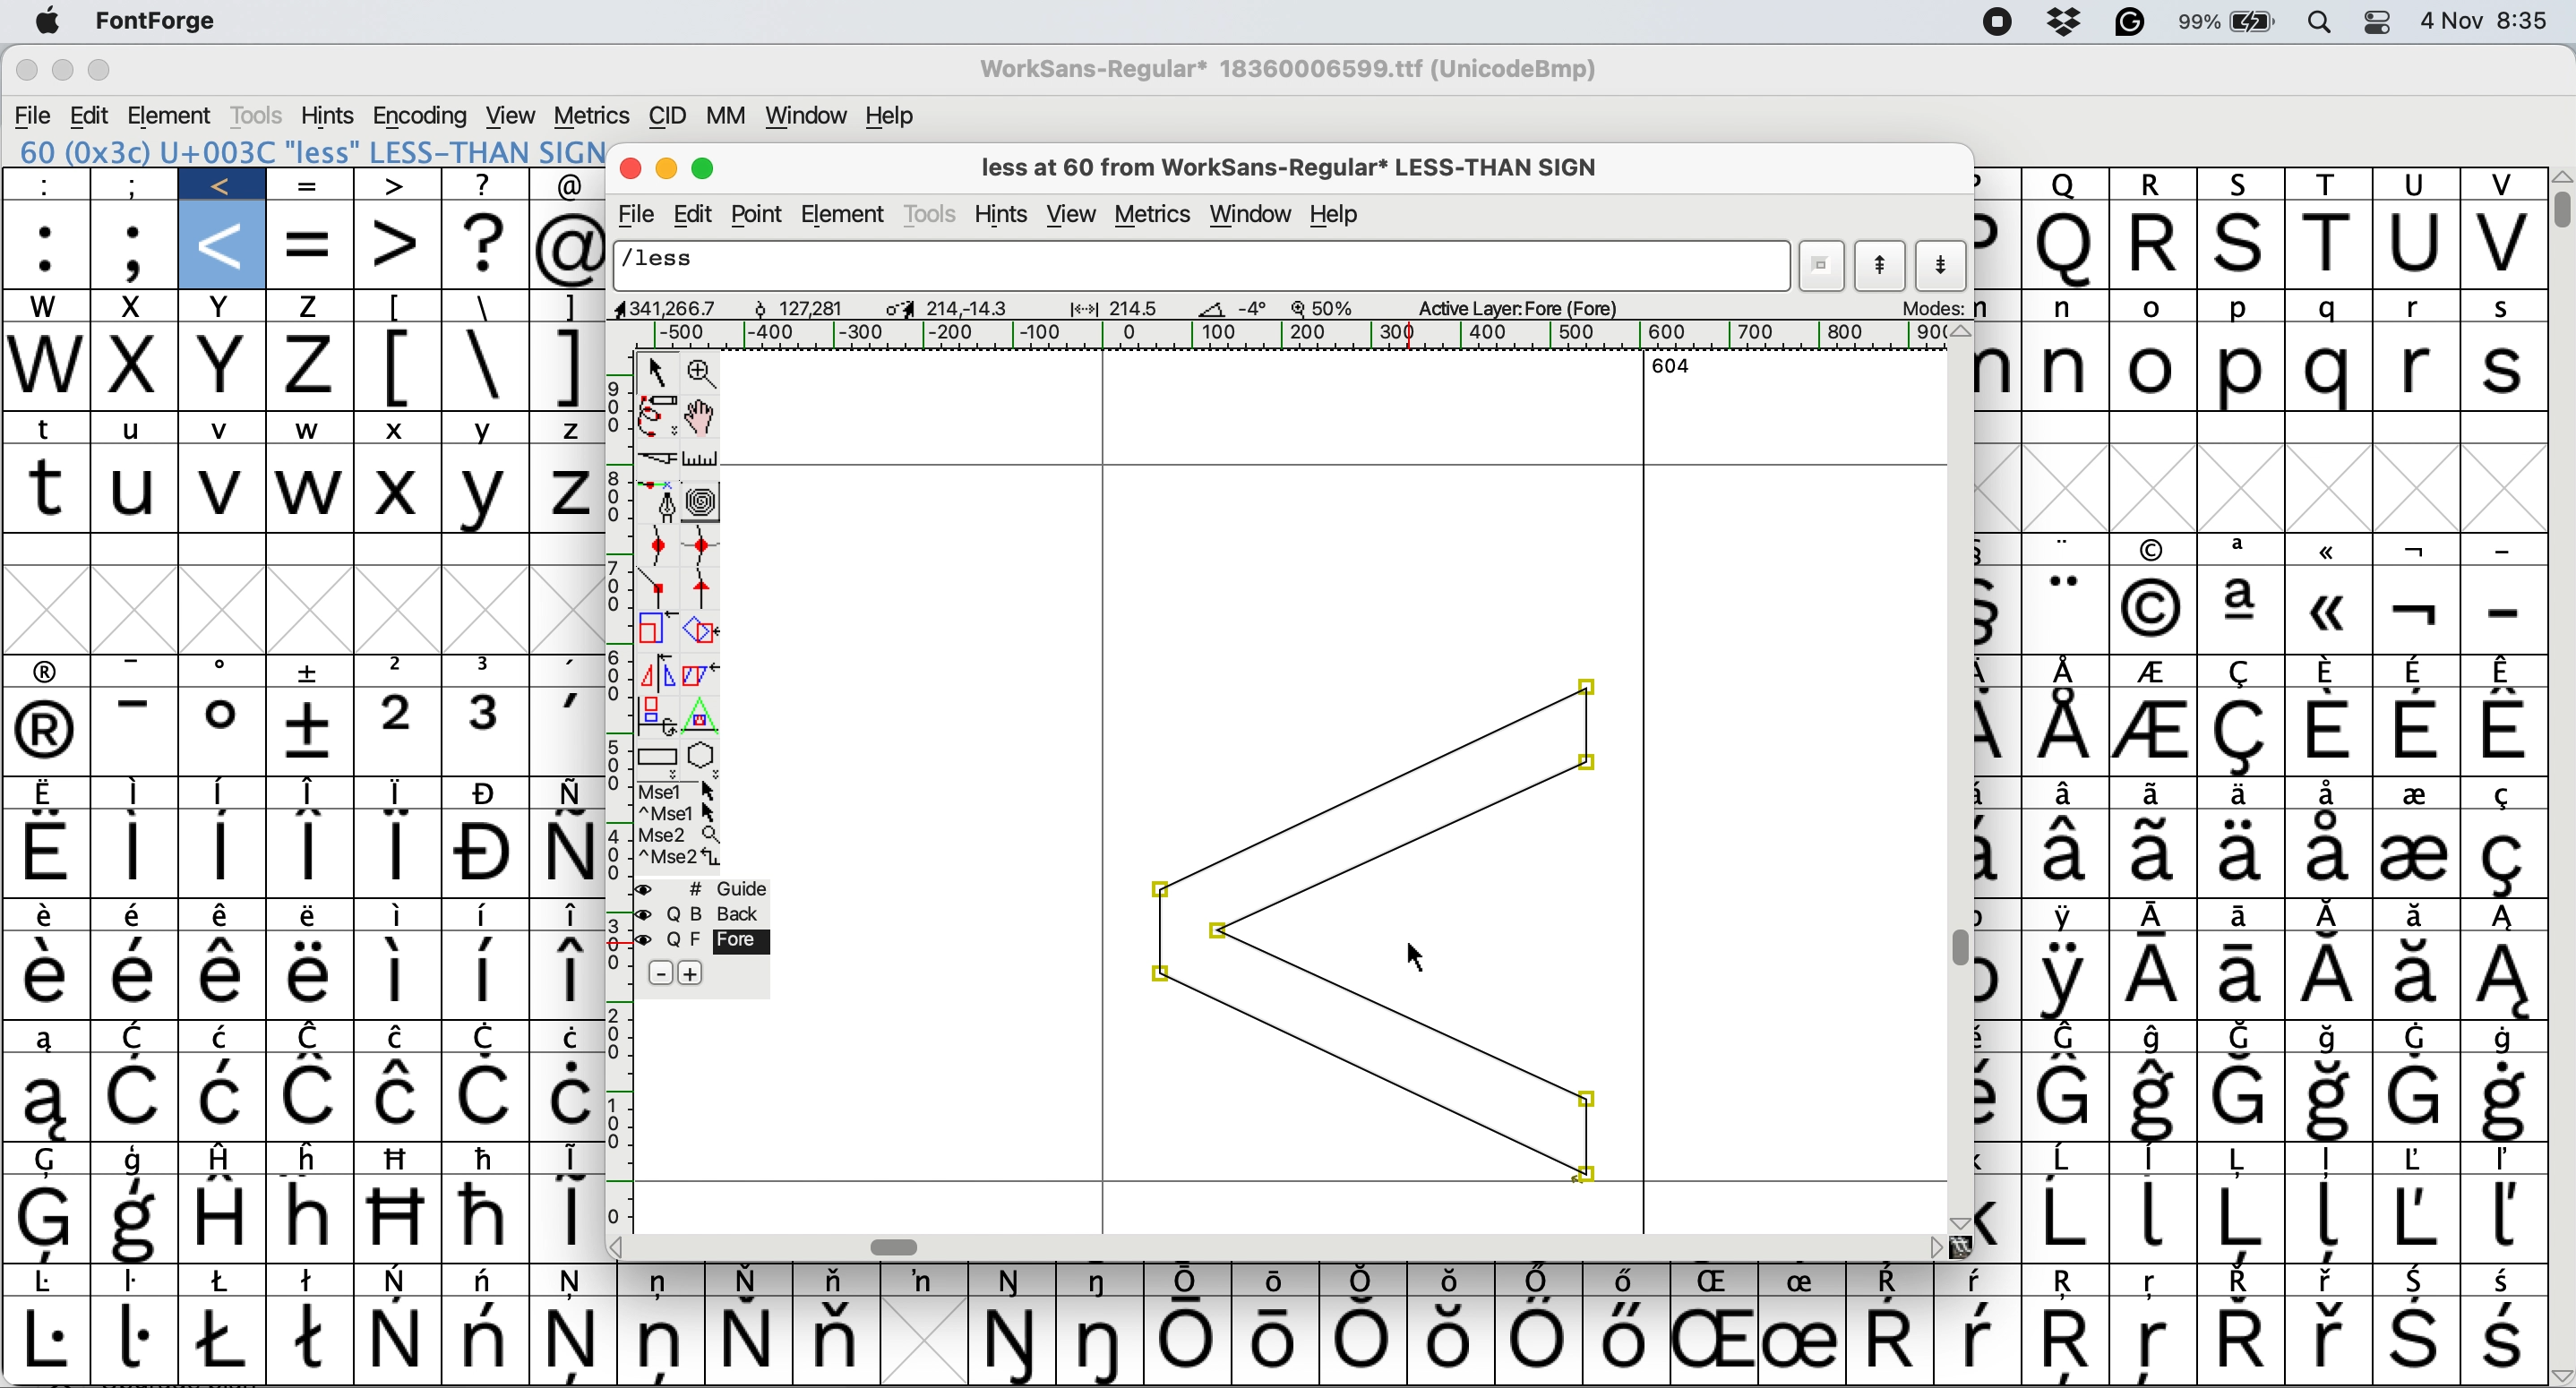  What do you see at coordinates (564, 1096) in the screenshot?
I see `Symbol` at bounding box center [564, 1096].